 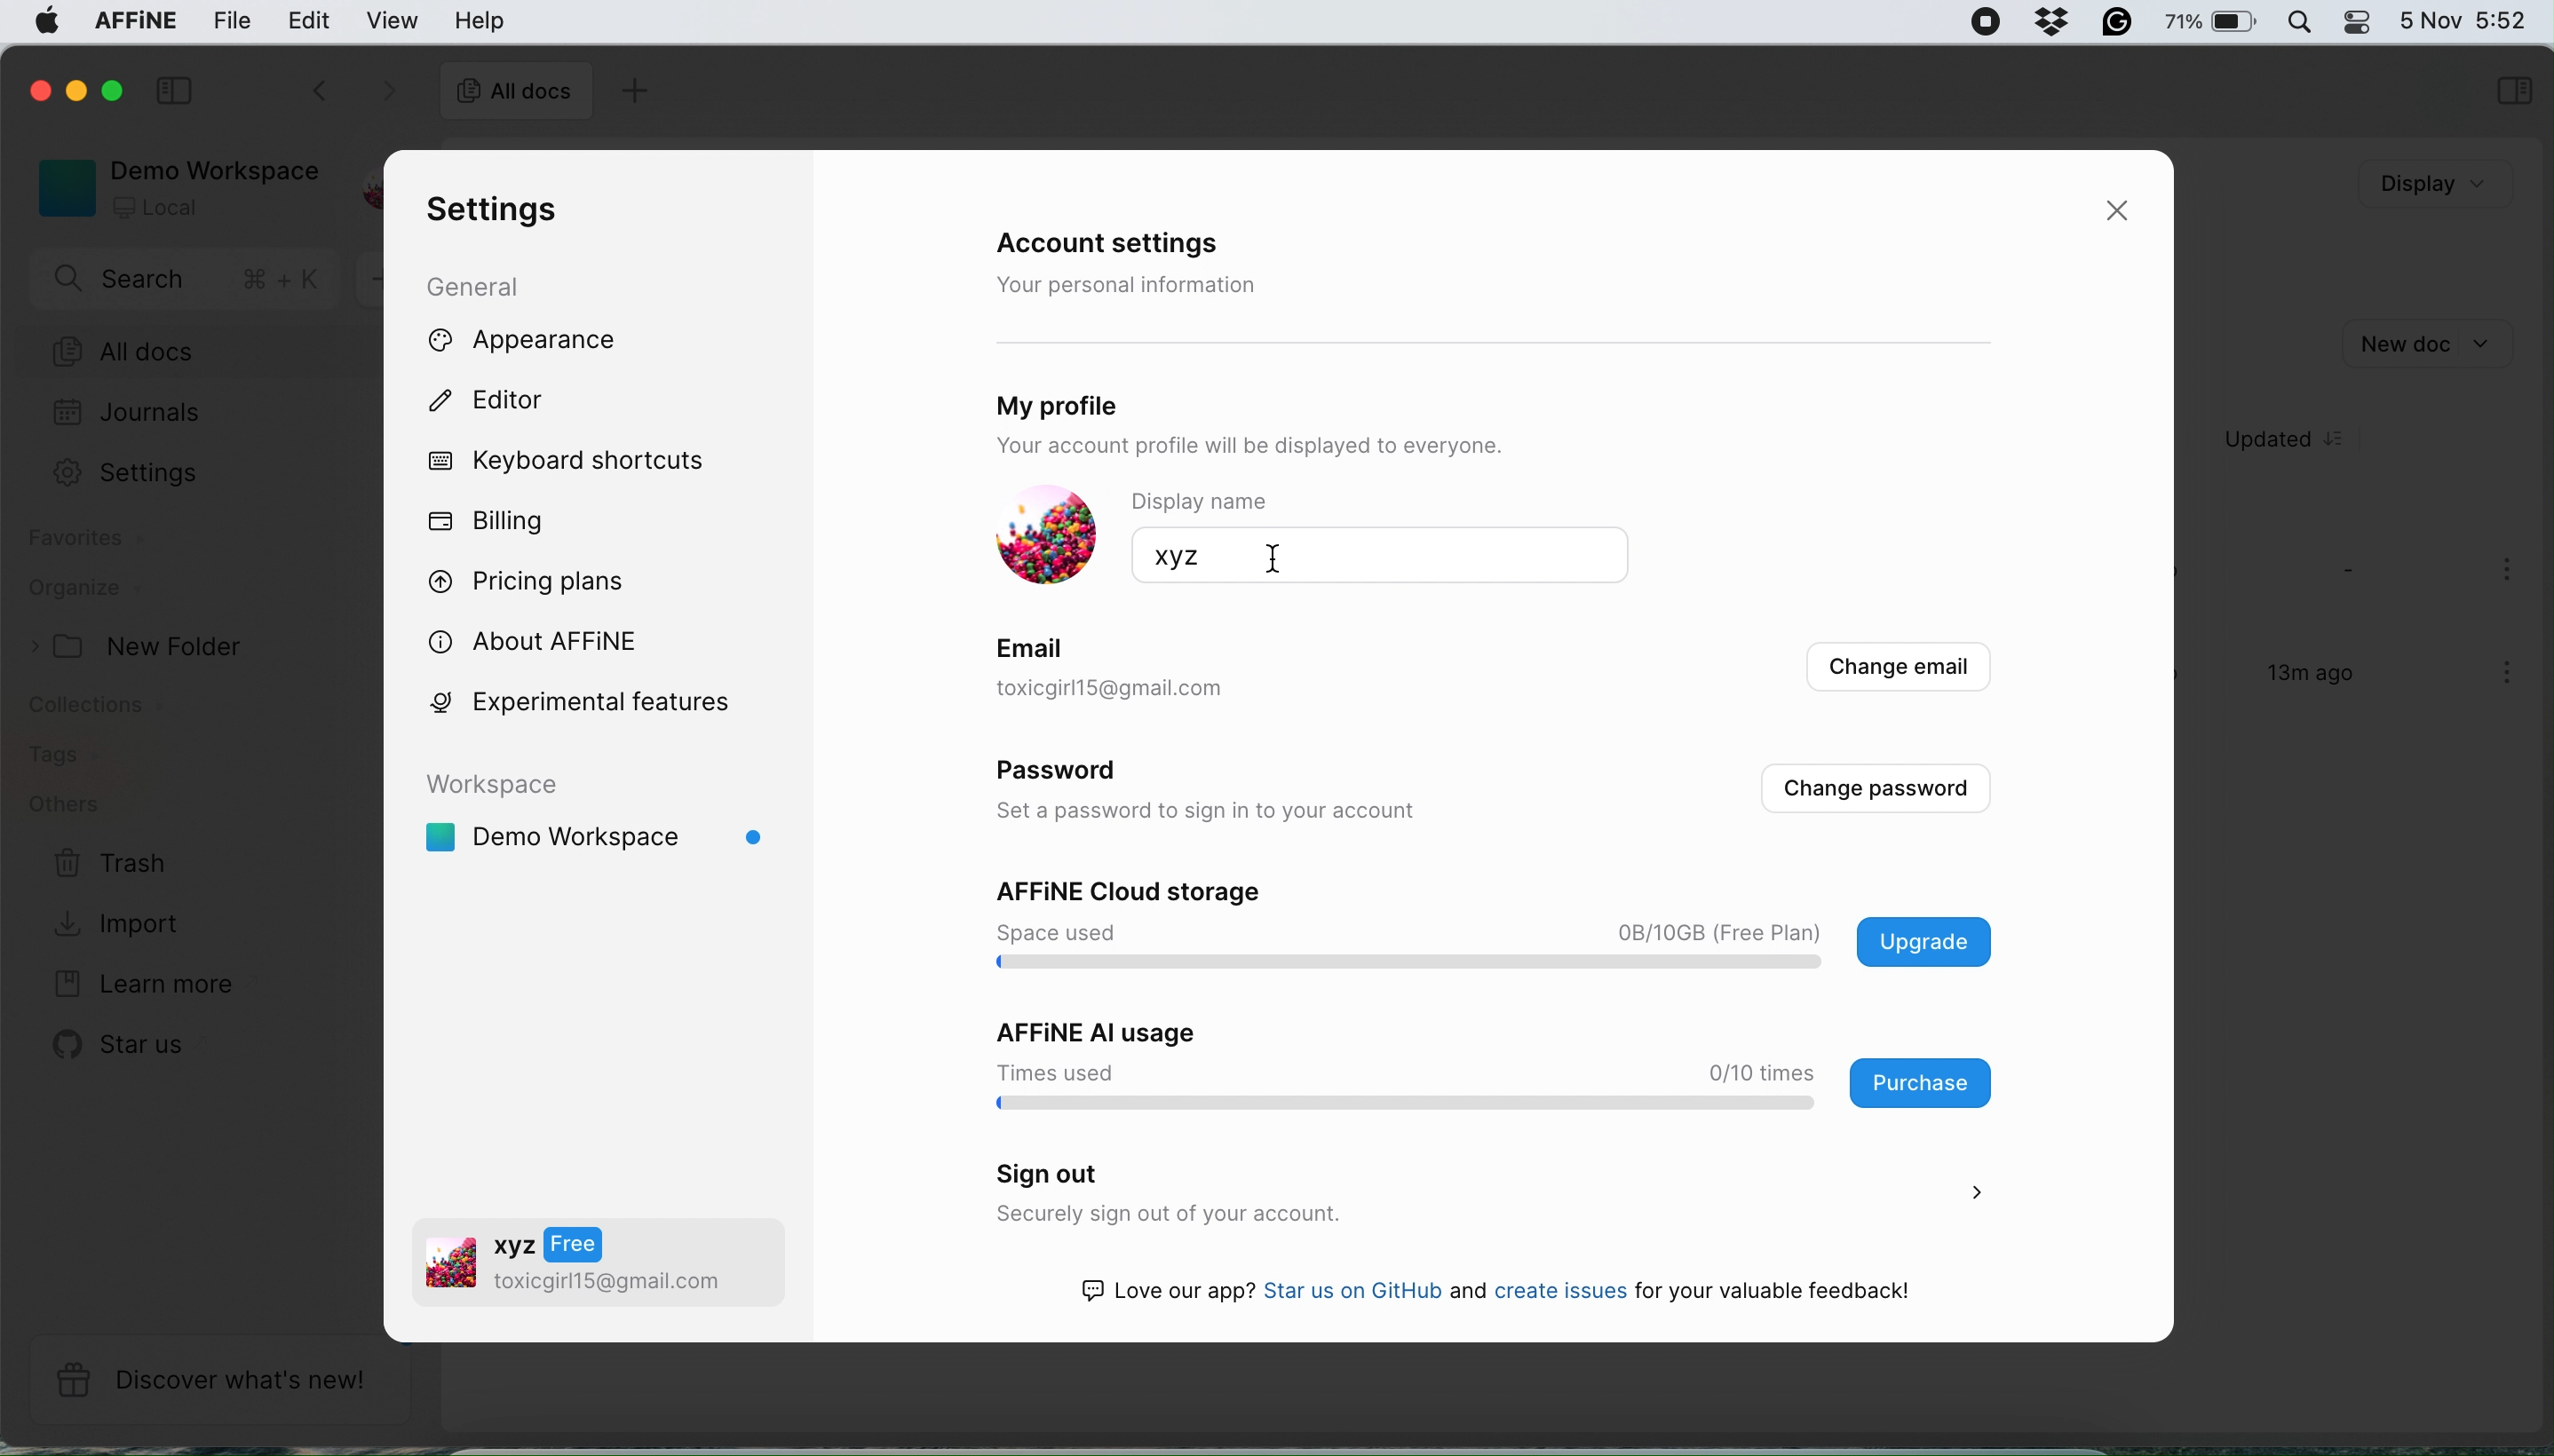 I want to click on collections, so click(x=112, y=709).